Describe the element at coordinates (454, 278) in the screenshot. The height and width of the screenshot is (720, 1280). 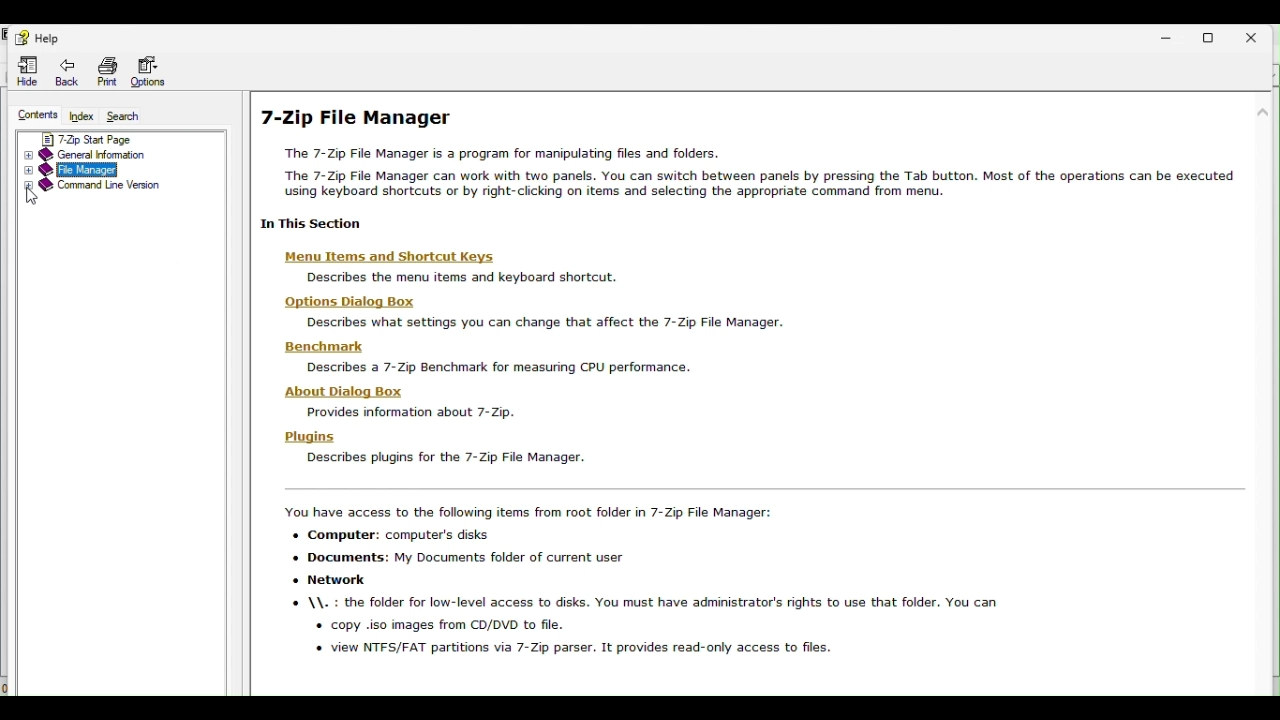
I see `Describes the menu items and keyboard shortcut,` at that location.